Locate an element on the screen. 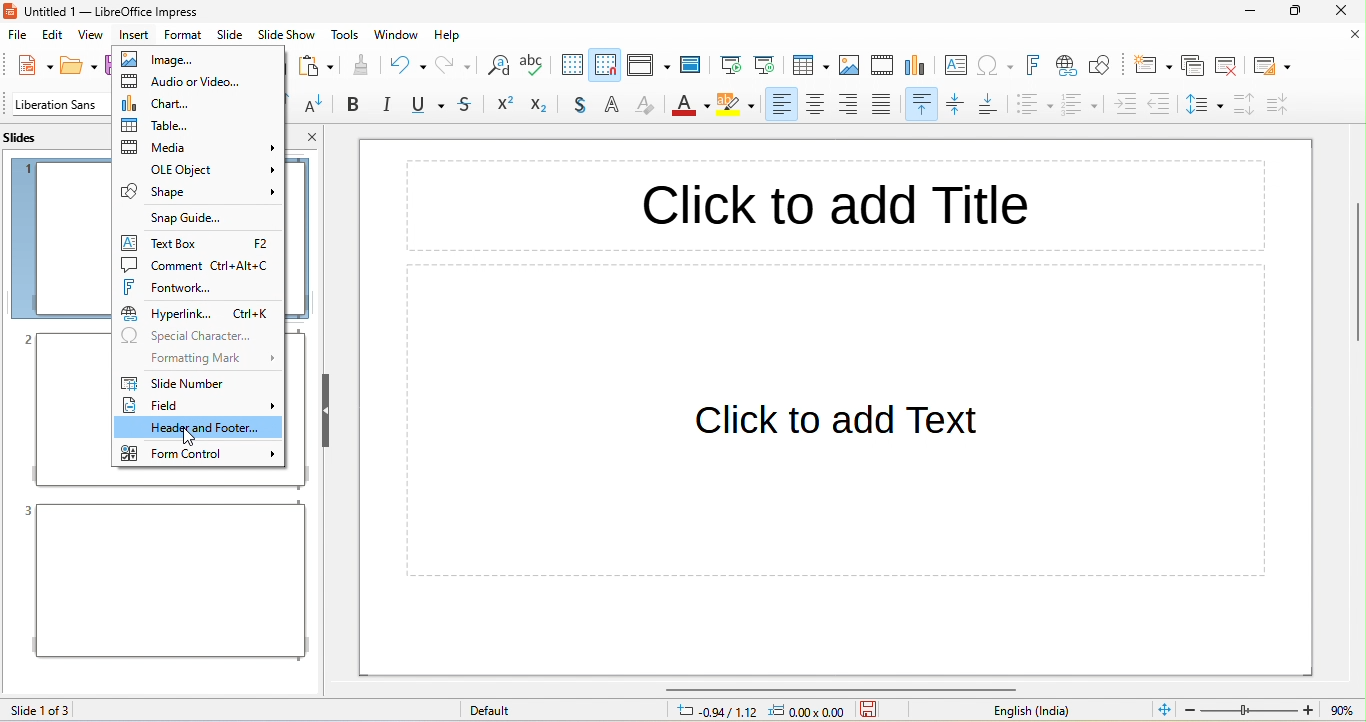 This screenshot has width=1366, height=722. file is located at coordinates (19, 37).